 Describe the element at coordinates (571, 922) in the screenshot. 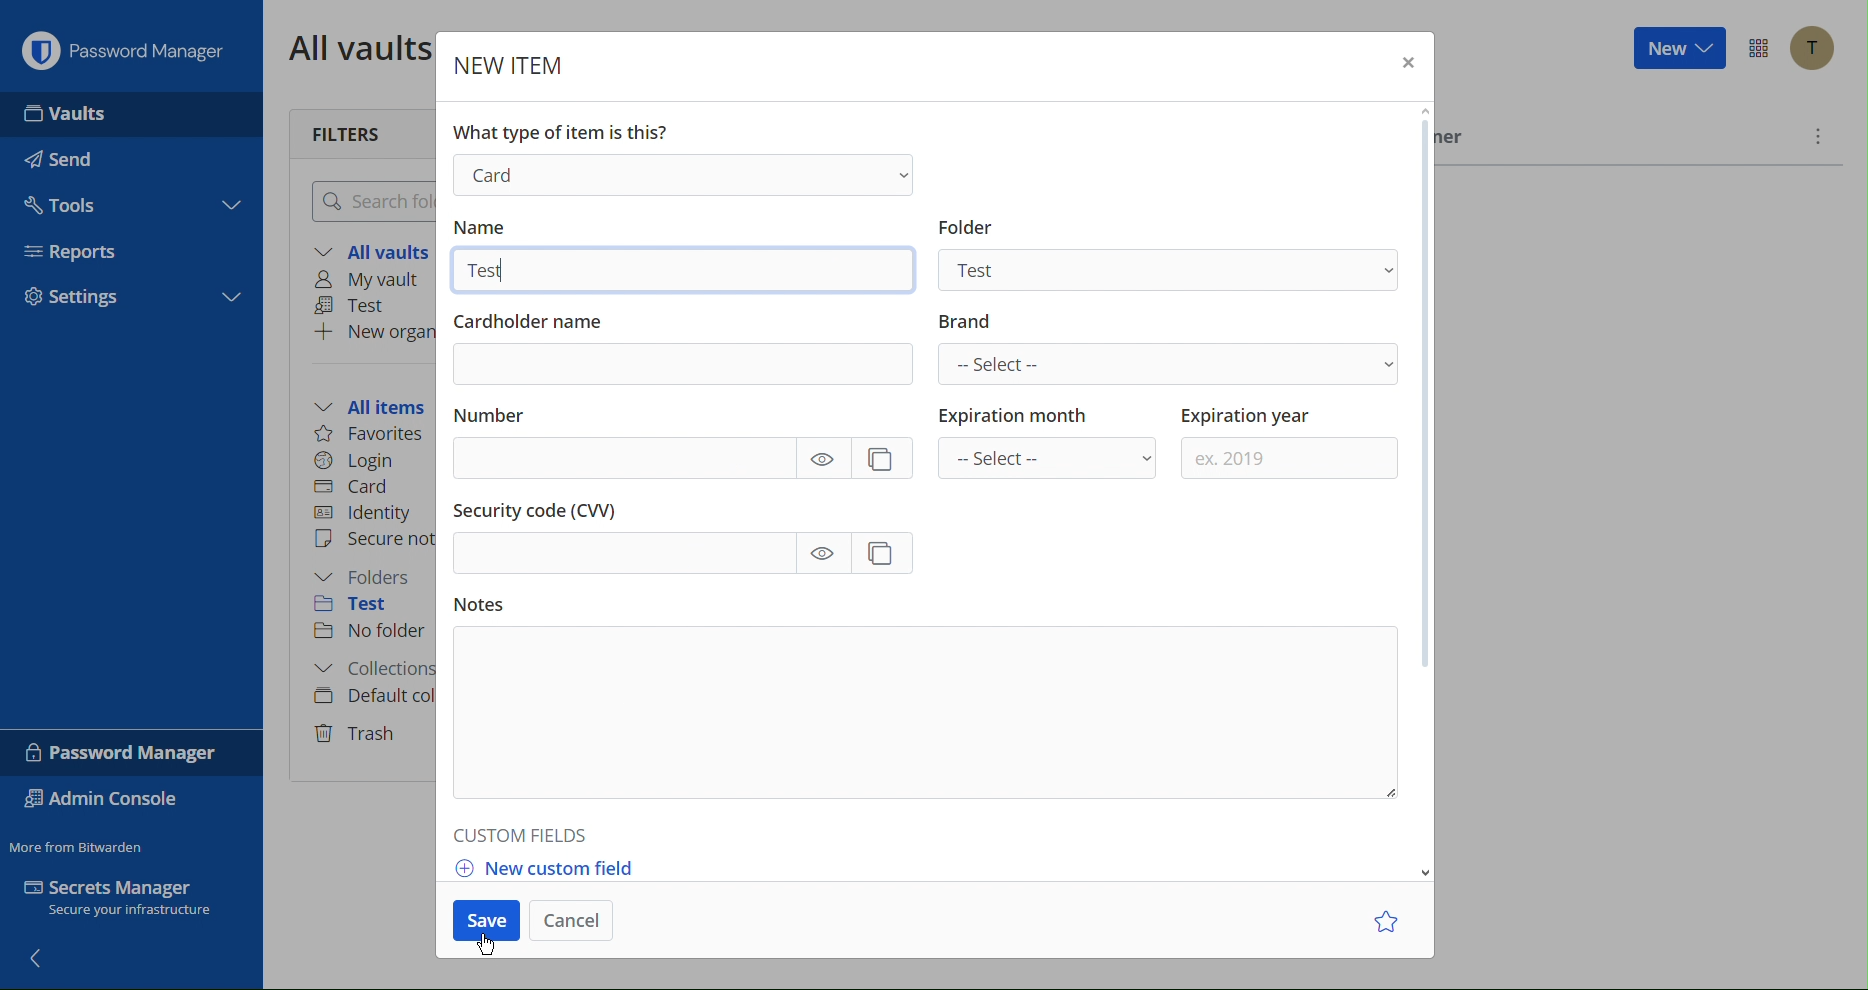

I see `Cancel` at that location.